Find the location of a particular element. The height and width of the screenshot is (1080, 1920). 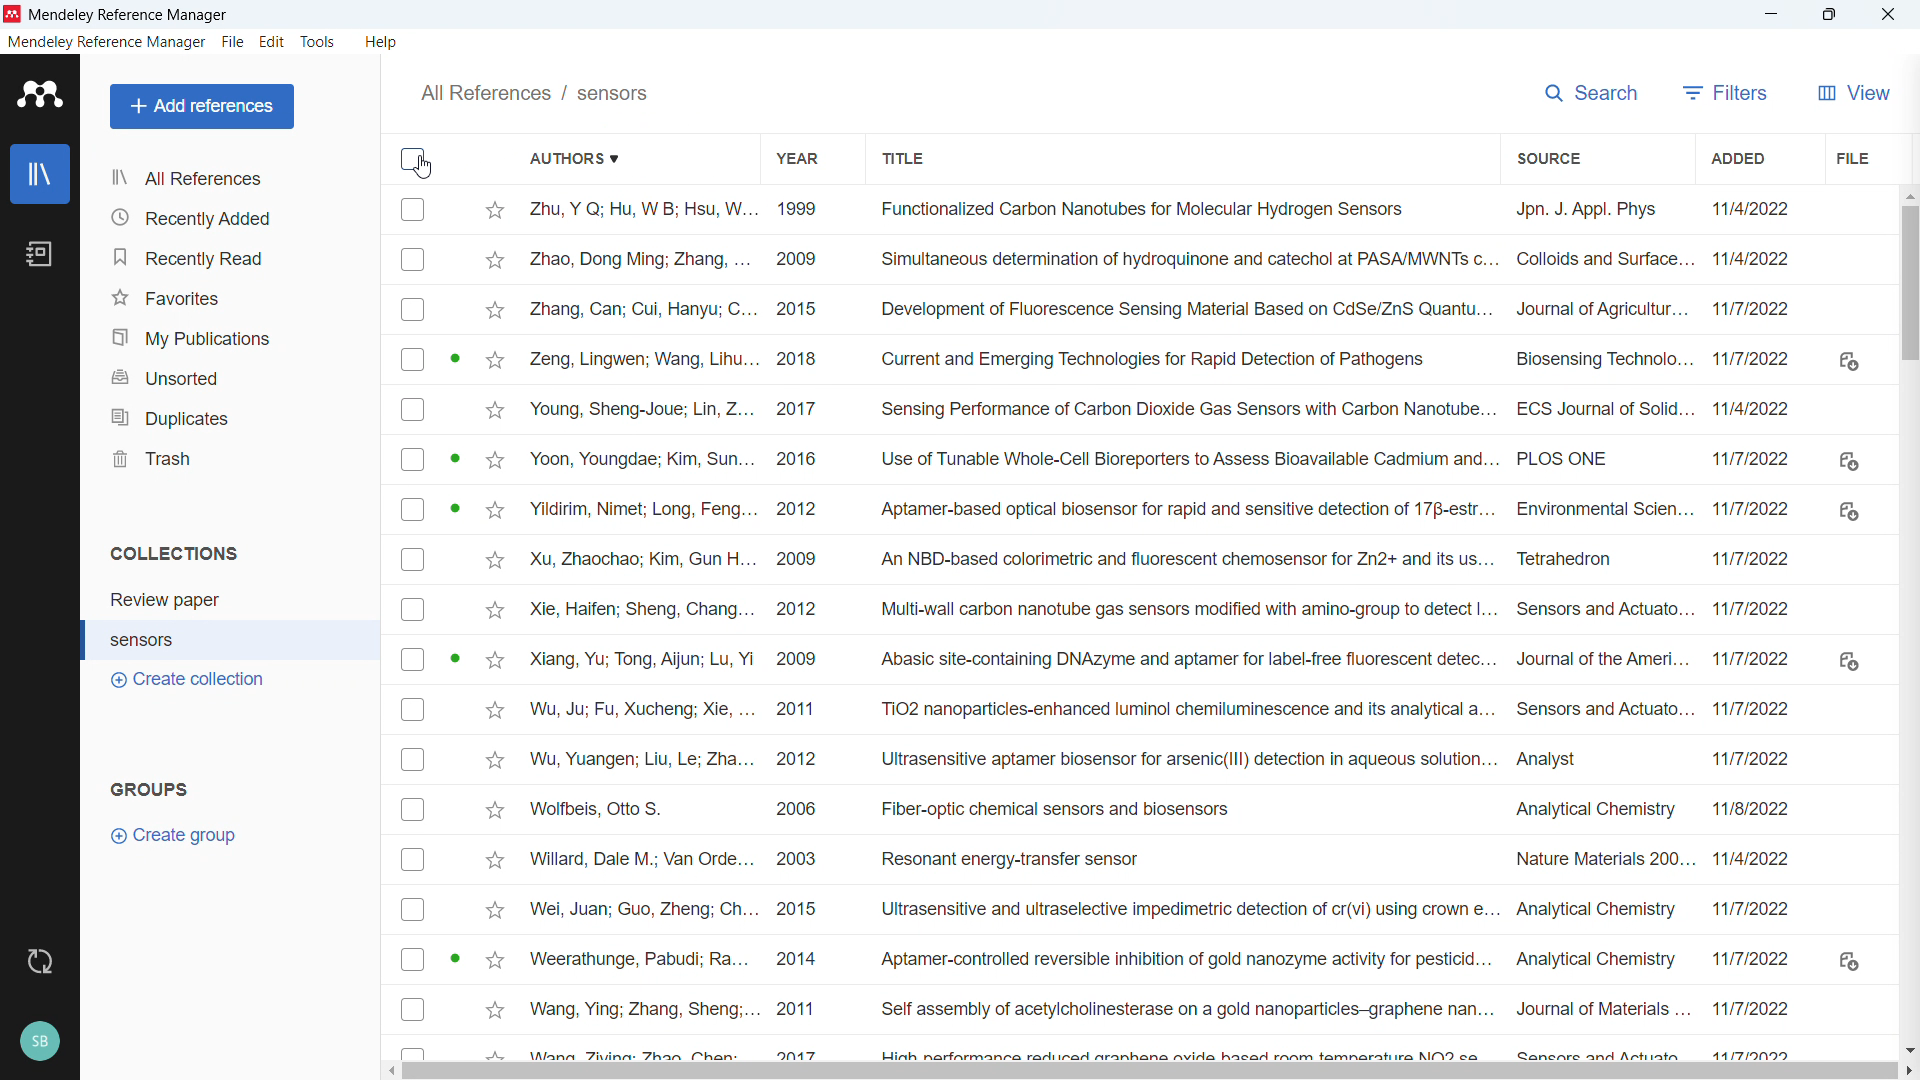

Title of individual entries  is located at coordinates (1182, 628).